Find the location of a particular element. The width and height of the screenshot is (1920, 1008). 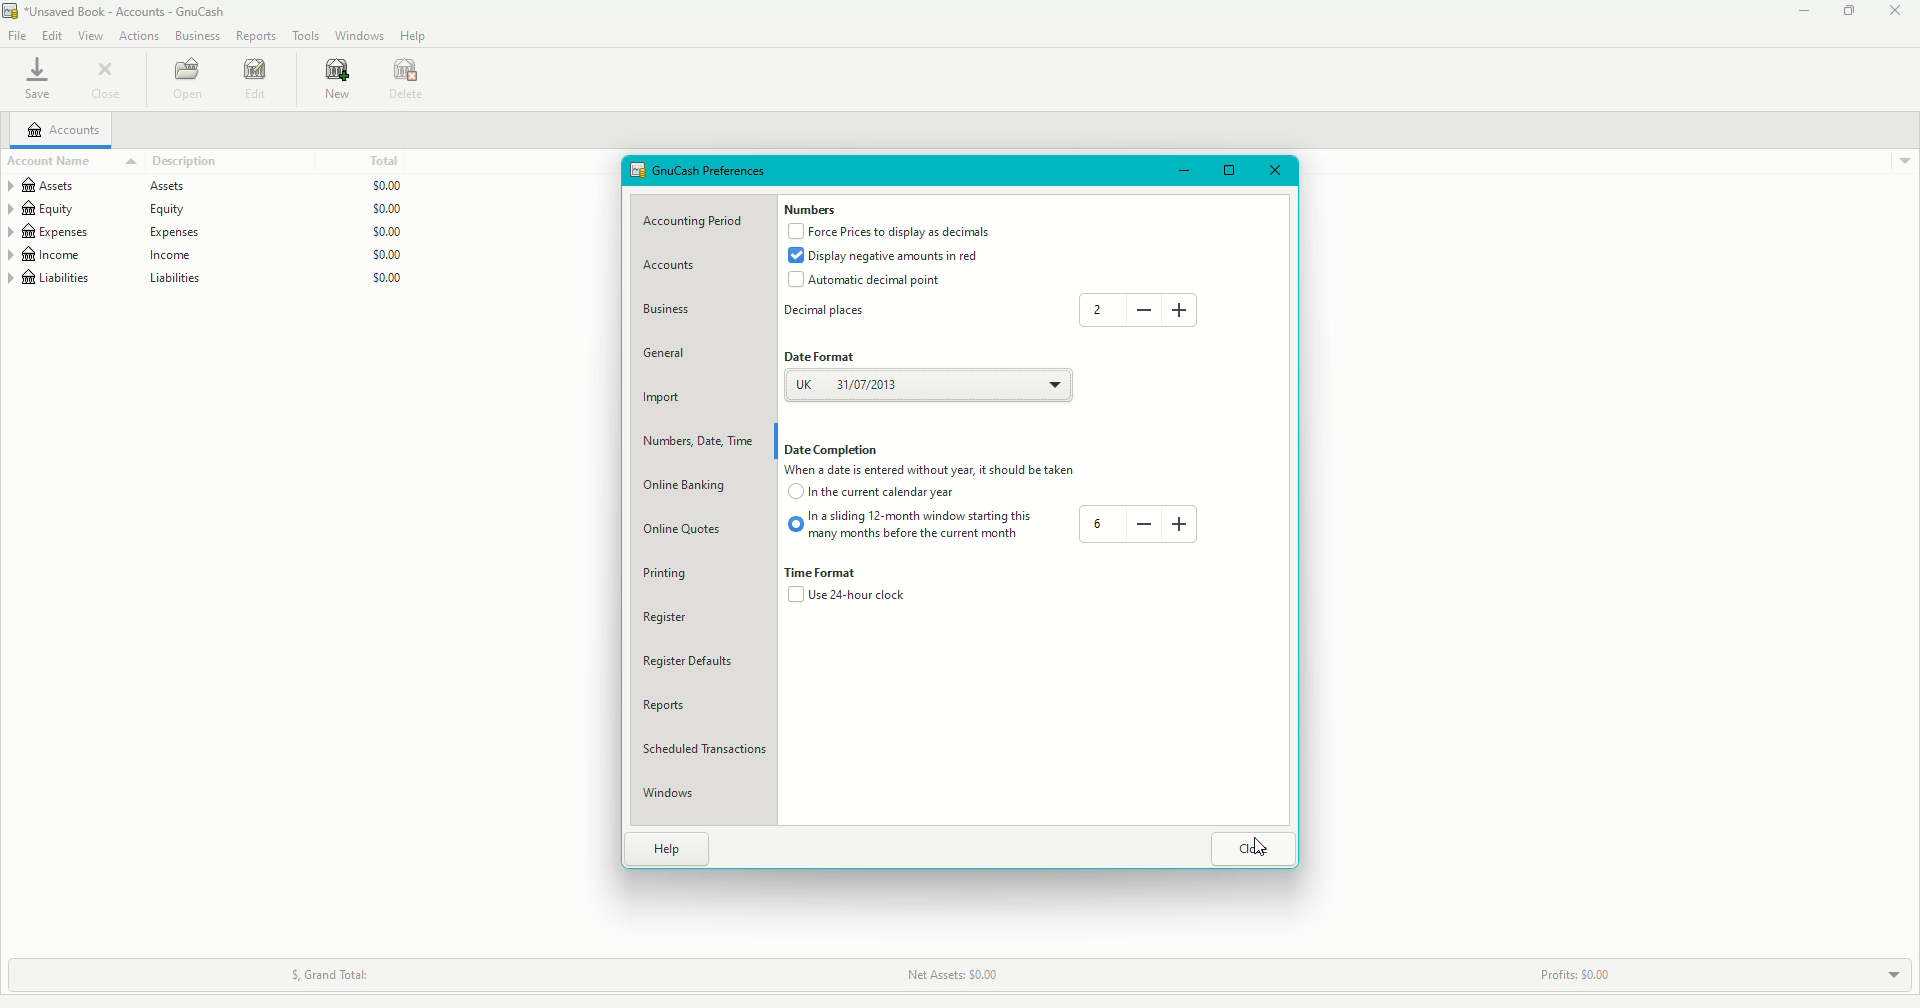

Date Completion is located at coordinates (837, 450).